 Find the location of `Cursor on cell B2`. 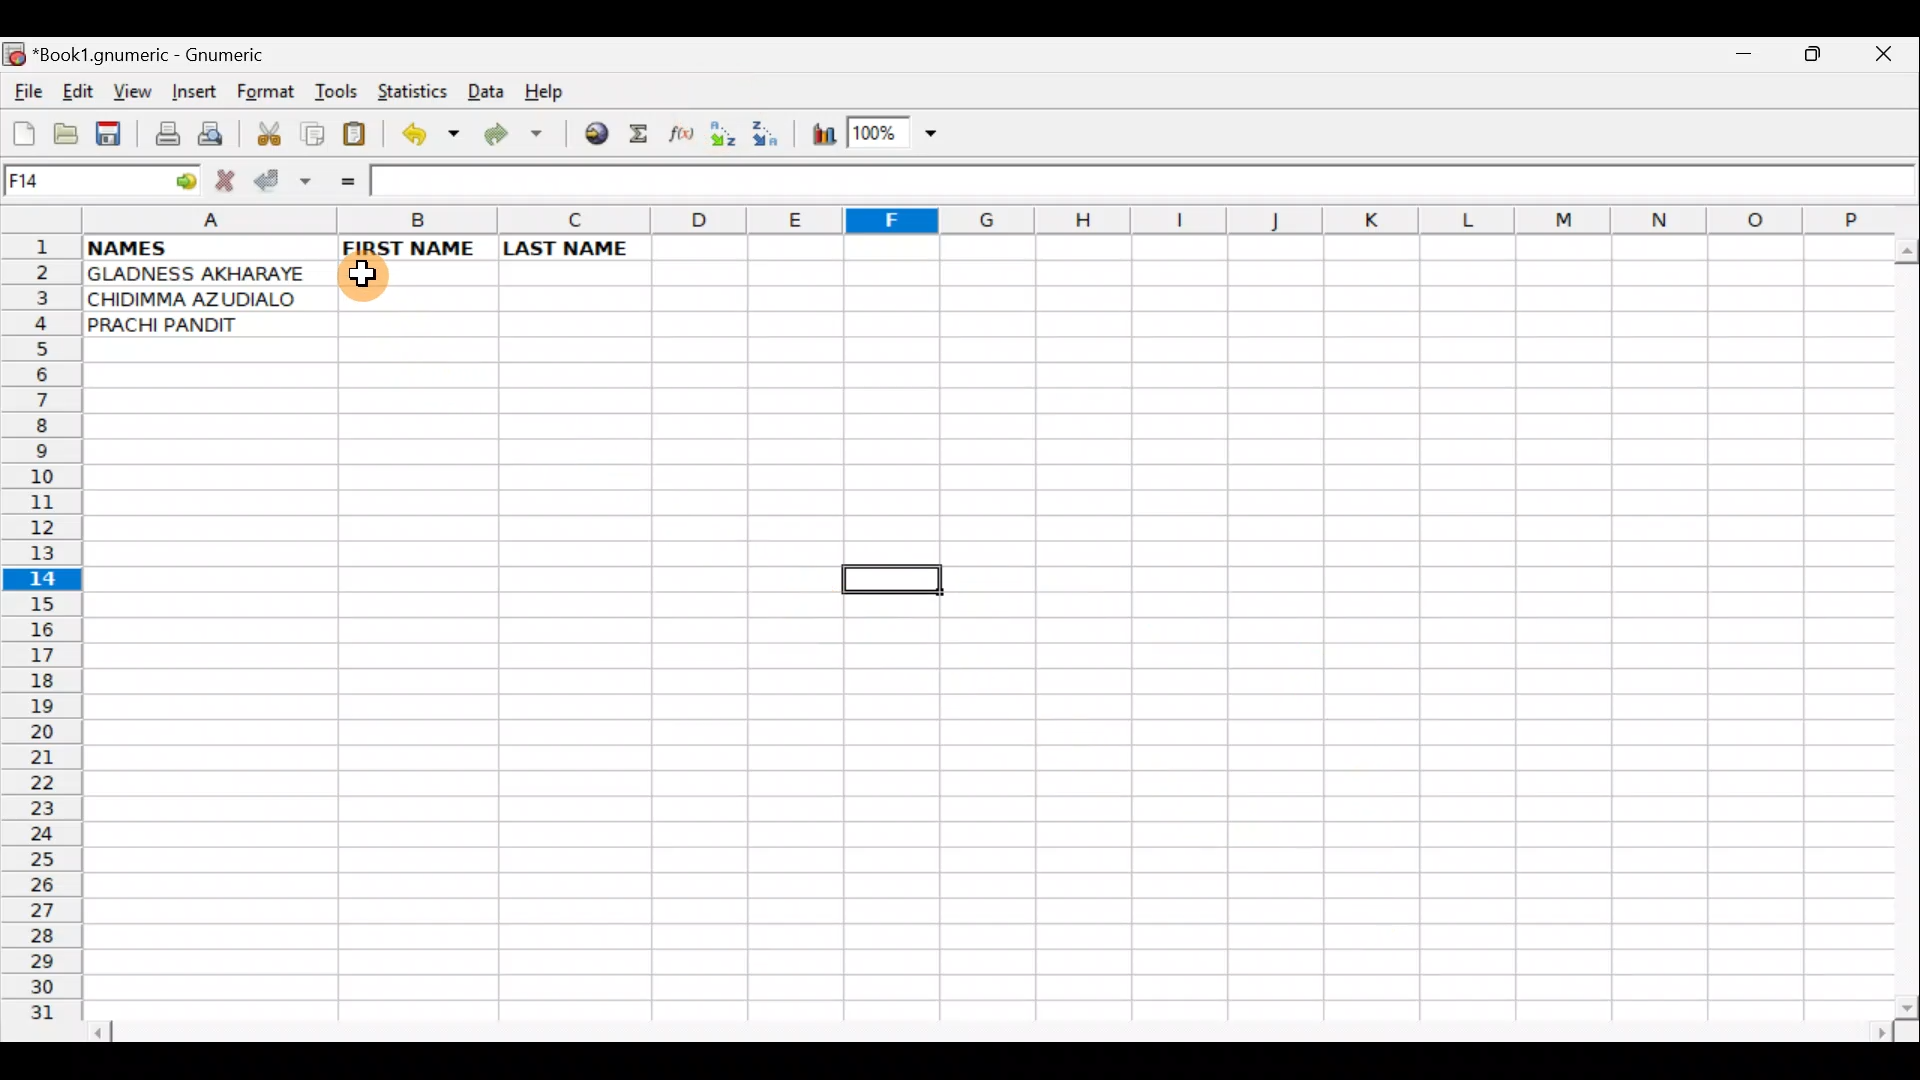

Cursor on cell B2 is located at coordinates (370, 272).